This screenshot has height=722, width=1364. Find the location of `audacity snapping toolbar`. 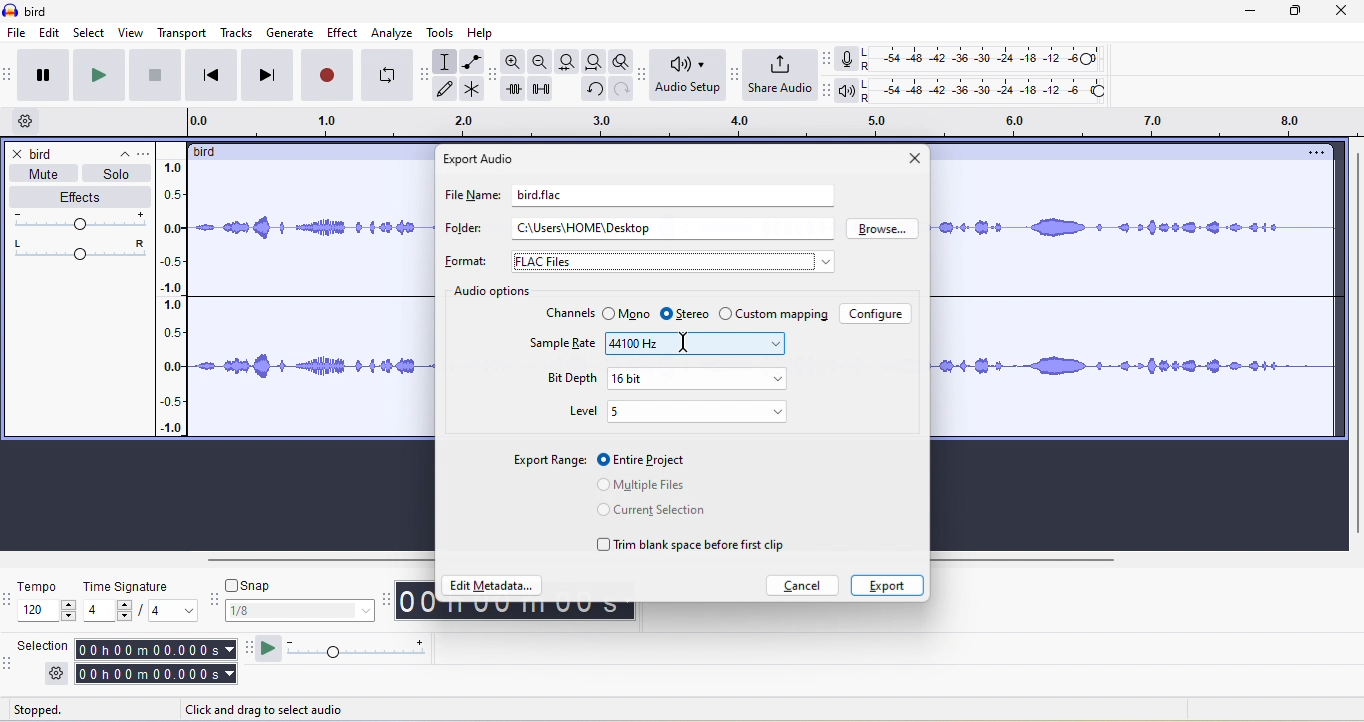

audacity snapping toolbar is located at coordinates (217, 603).